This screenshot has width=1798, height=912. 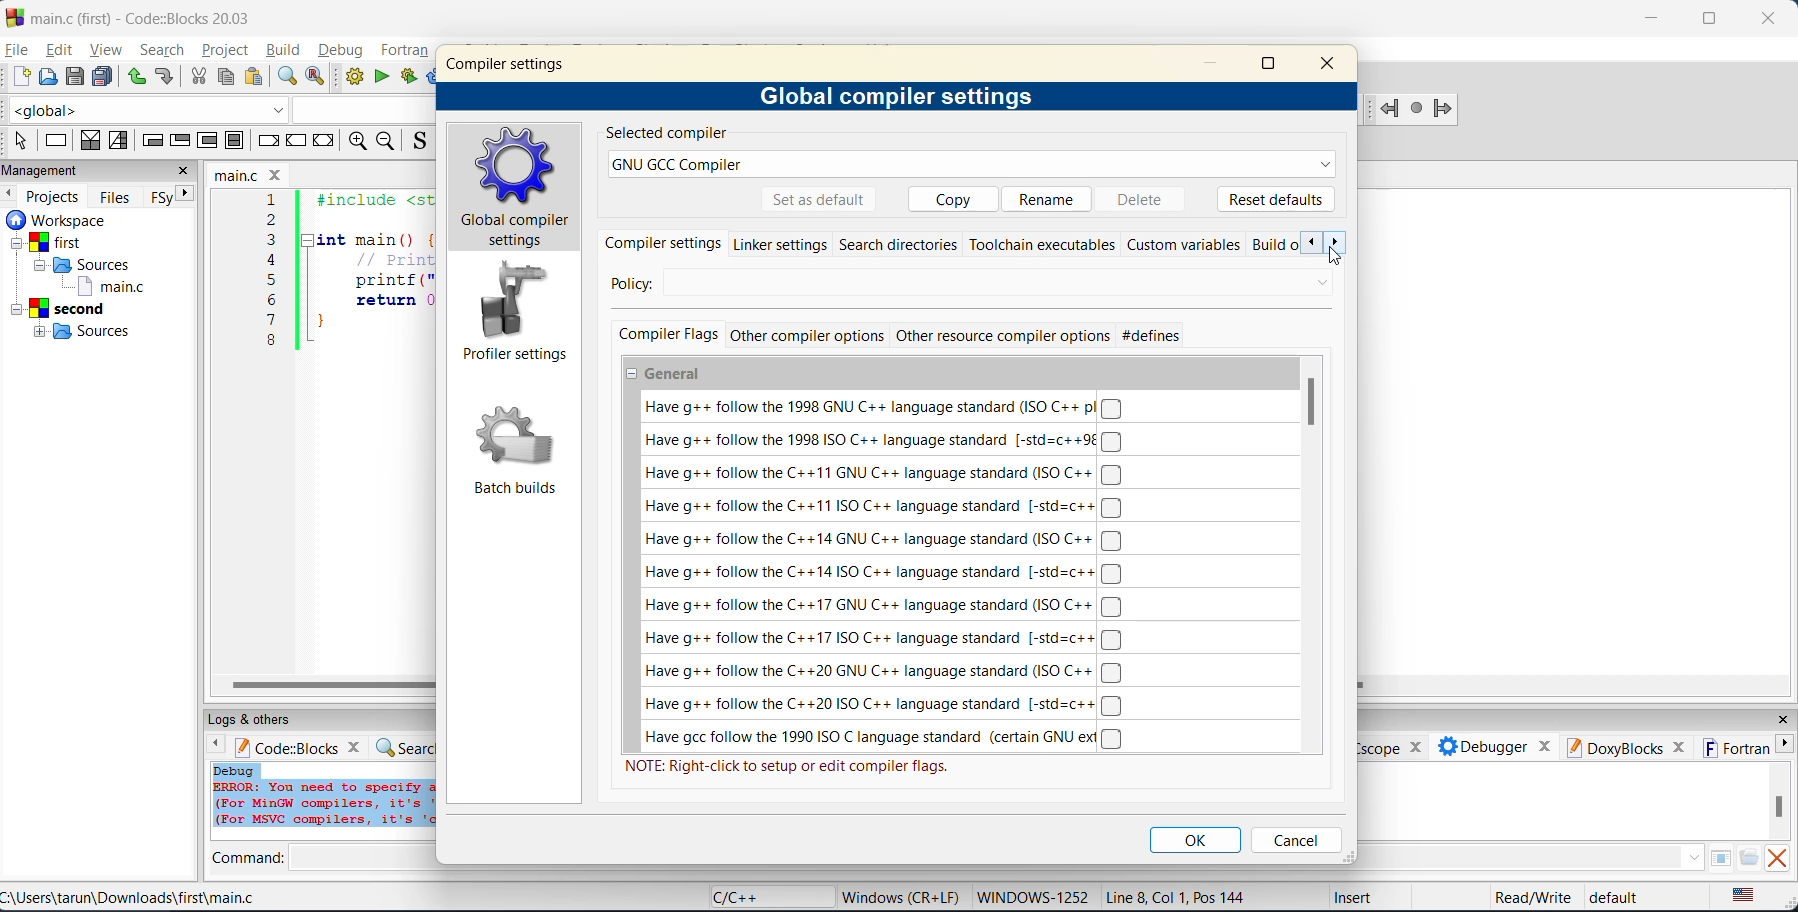 I want to click on maximize, so click(x=1270, y=67).